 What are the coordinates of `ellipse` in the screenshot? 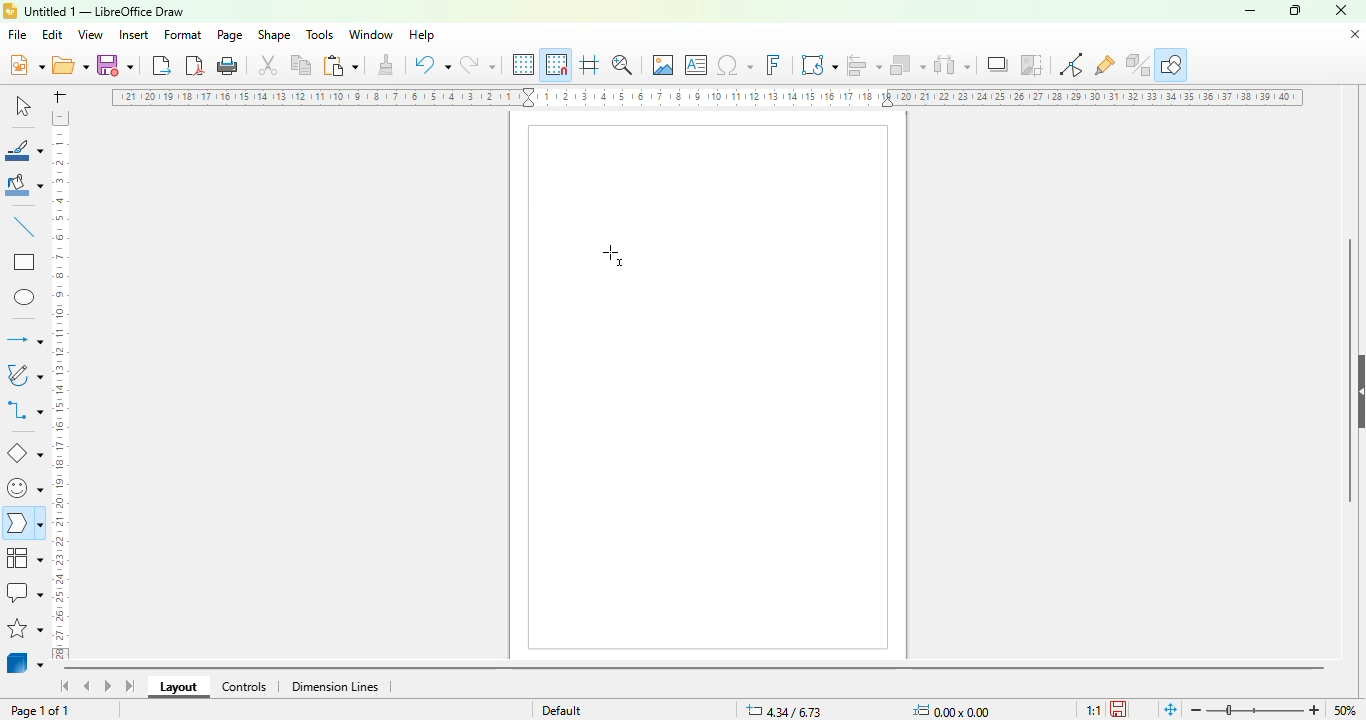 It's located at (26, 298).